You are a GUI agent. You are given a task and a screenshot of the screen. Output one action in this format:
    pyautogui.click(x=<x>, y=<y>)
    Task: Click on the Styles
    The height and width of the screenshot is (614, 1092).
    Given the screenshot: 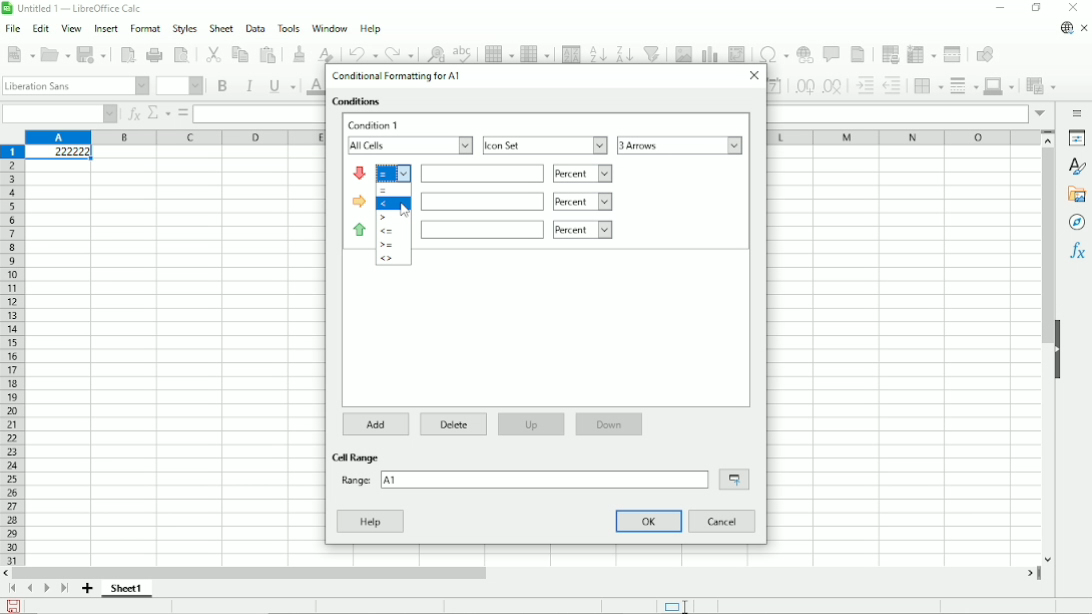 What is the action you would take?
    pyautogui.click(x=1079, y=167)
    